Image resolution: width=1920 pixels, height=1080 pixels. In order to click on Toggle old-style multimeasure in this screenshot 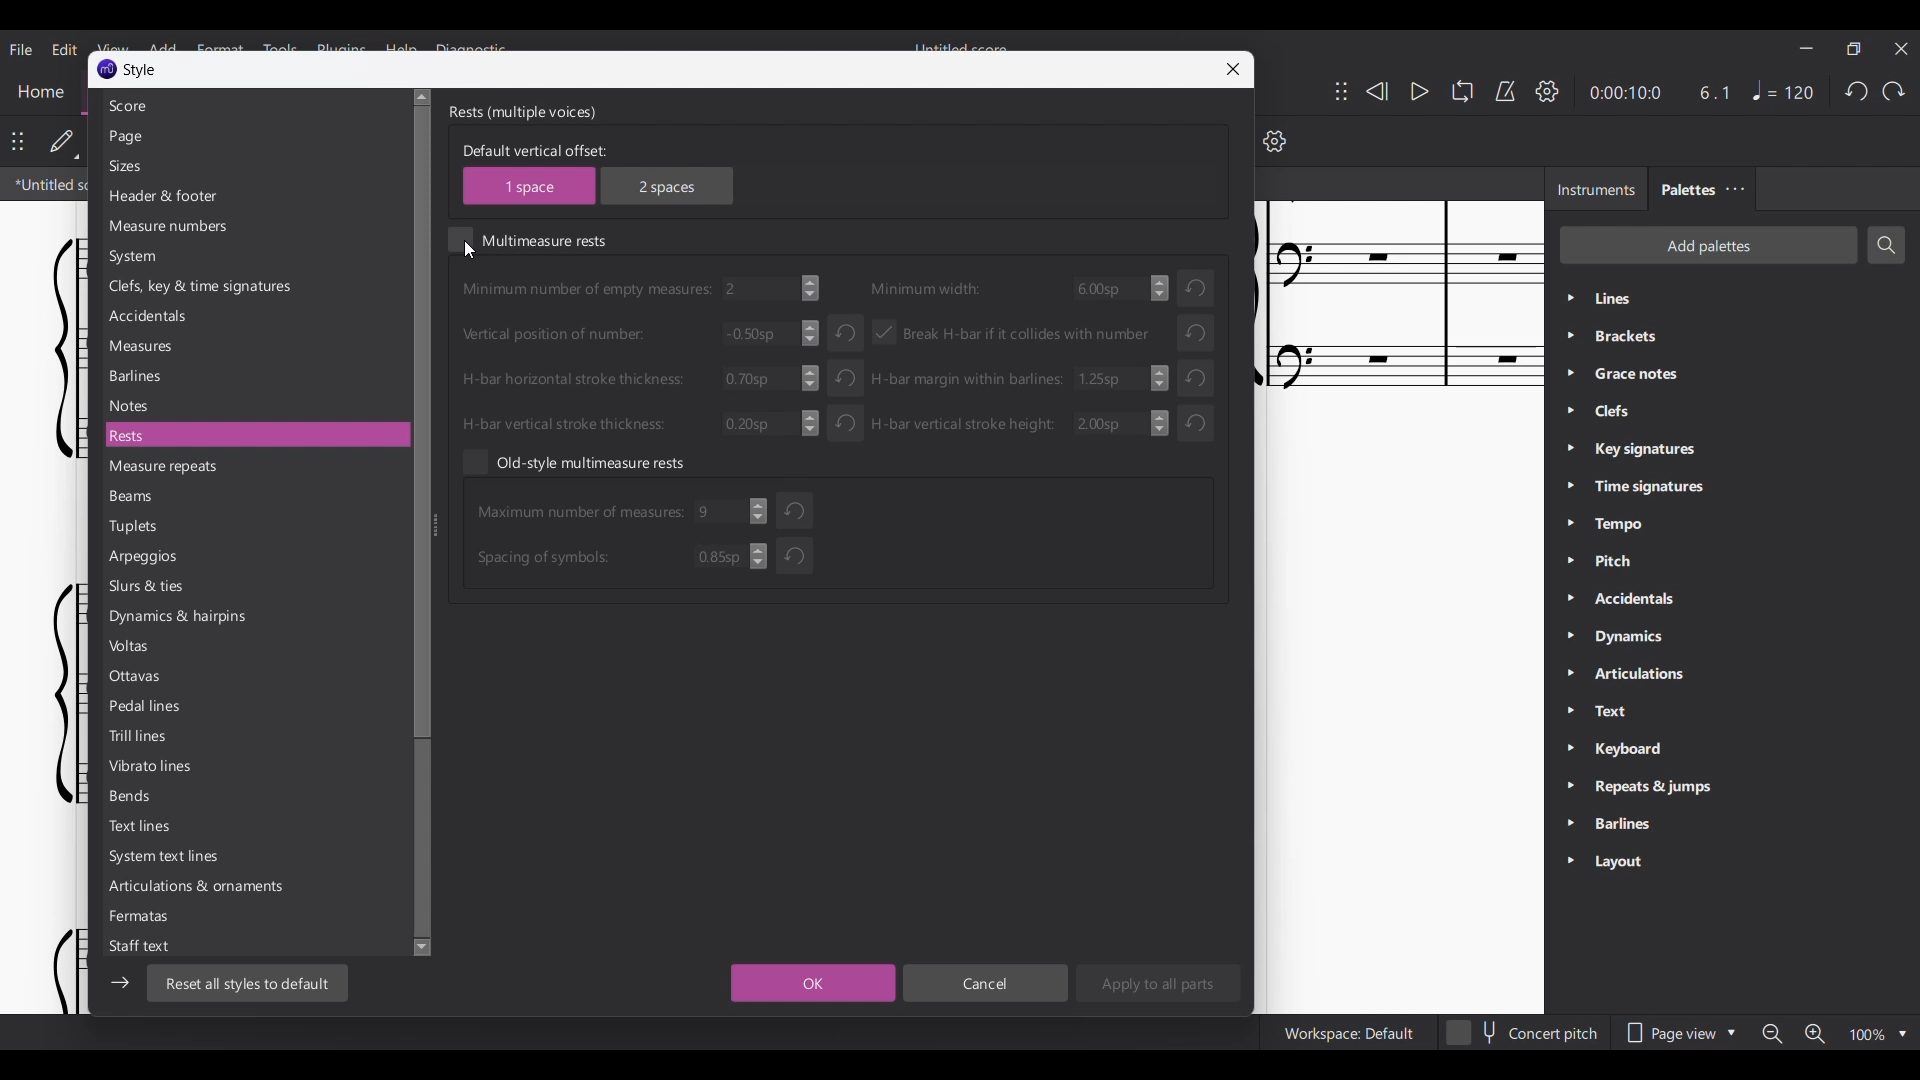, I will do `click(573, 462)`.